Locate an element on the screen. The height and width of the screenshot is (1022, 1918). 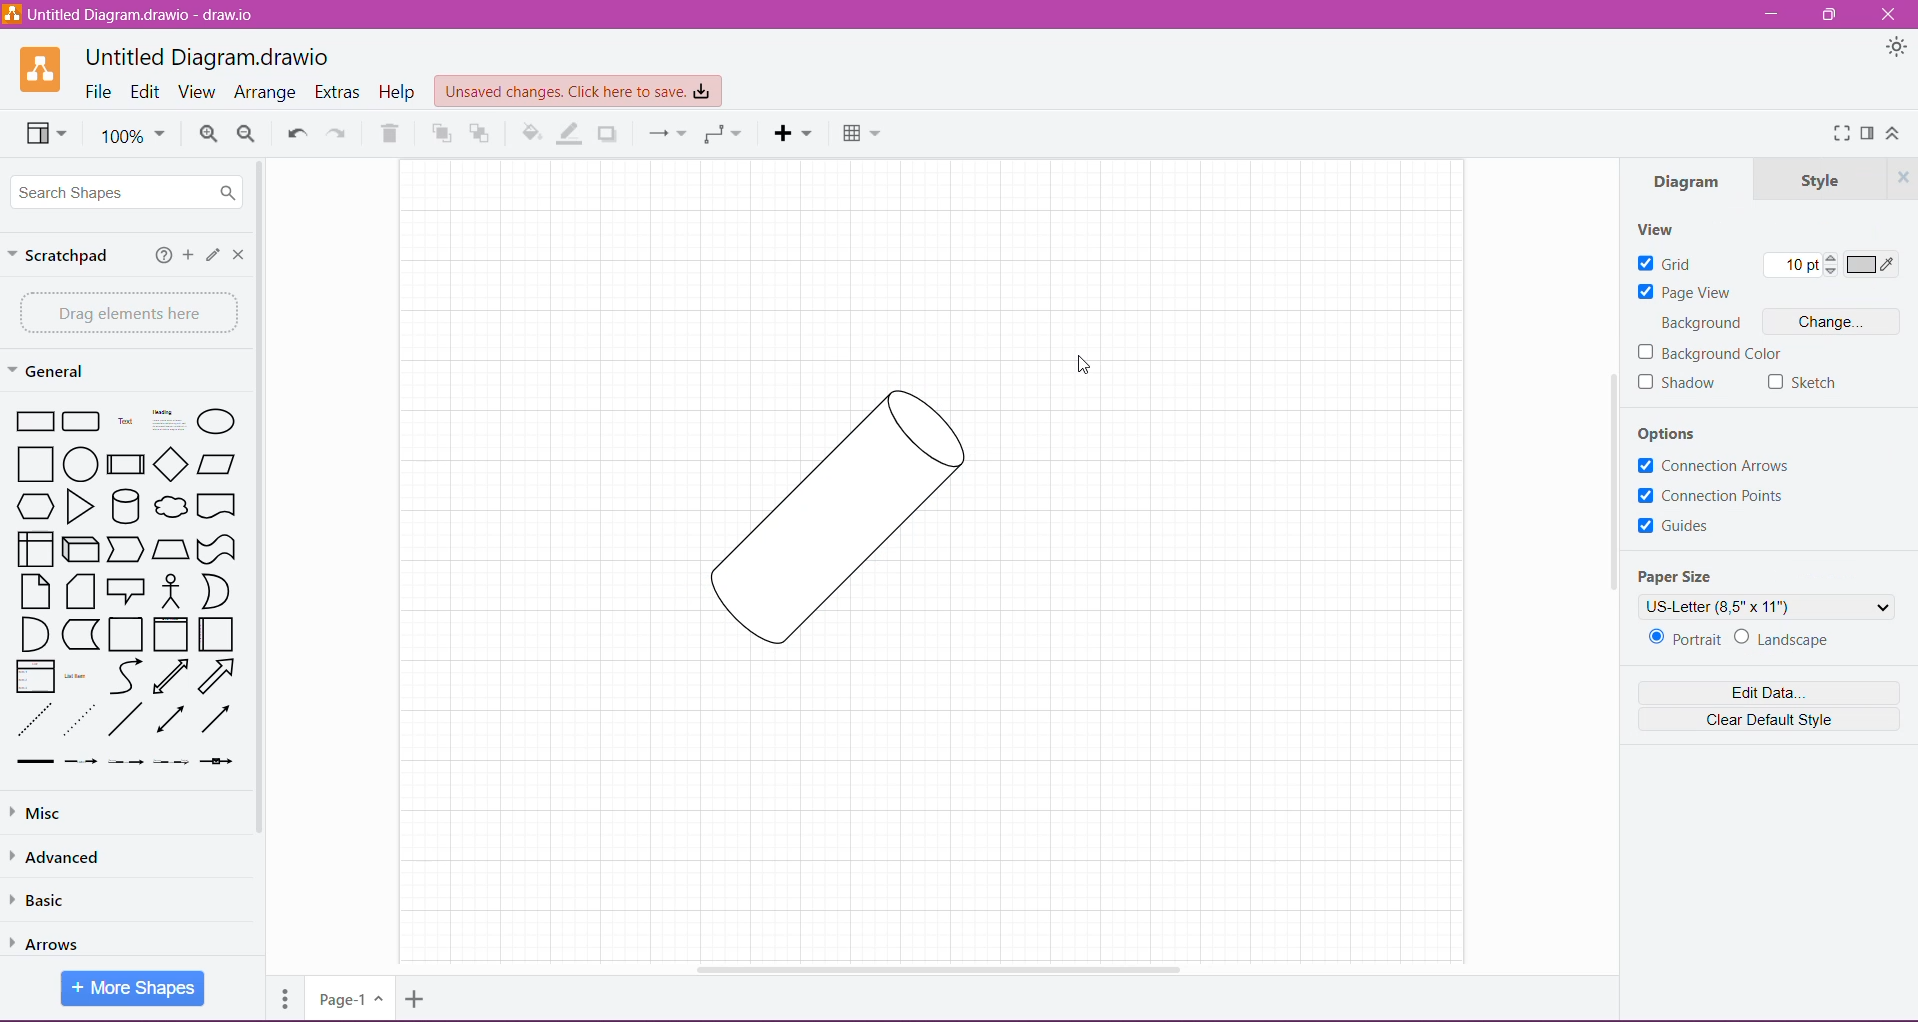
Style is located at coordinates (1815, 180).